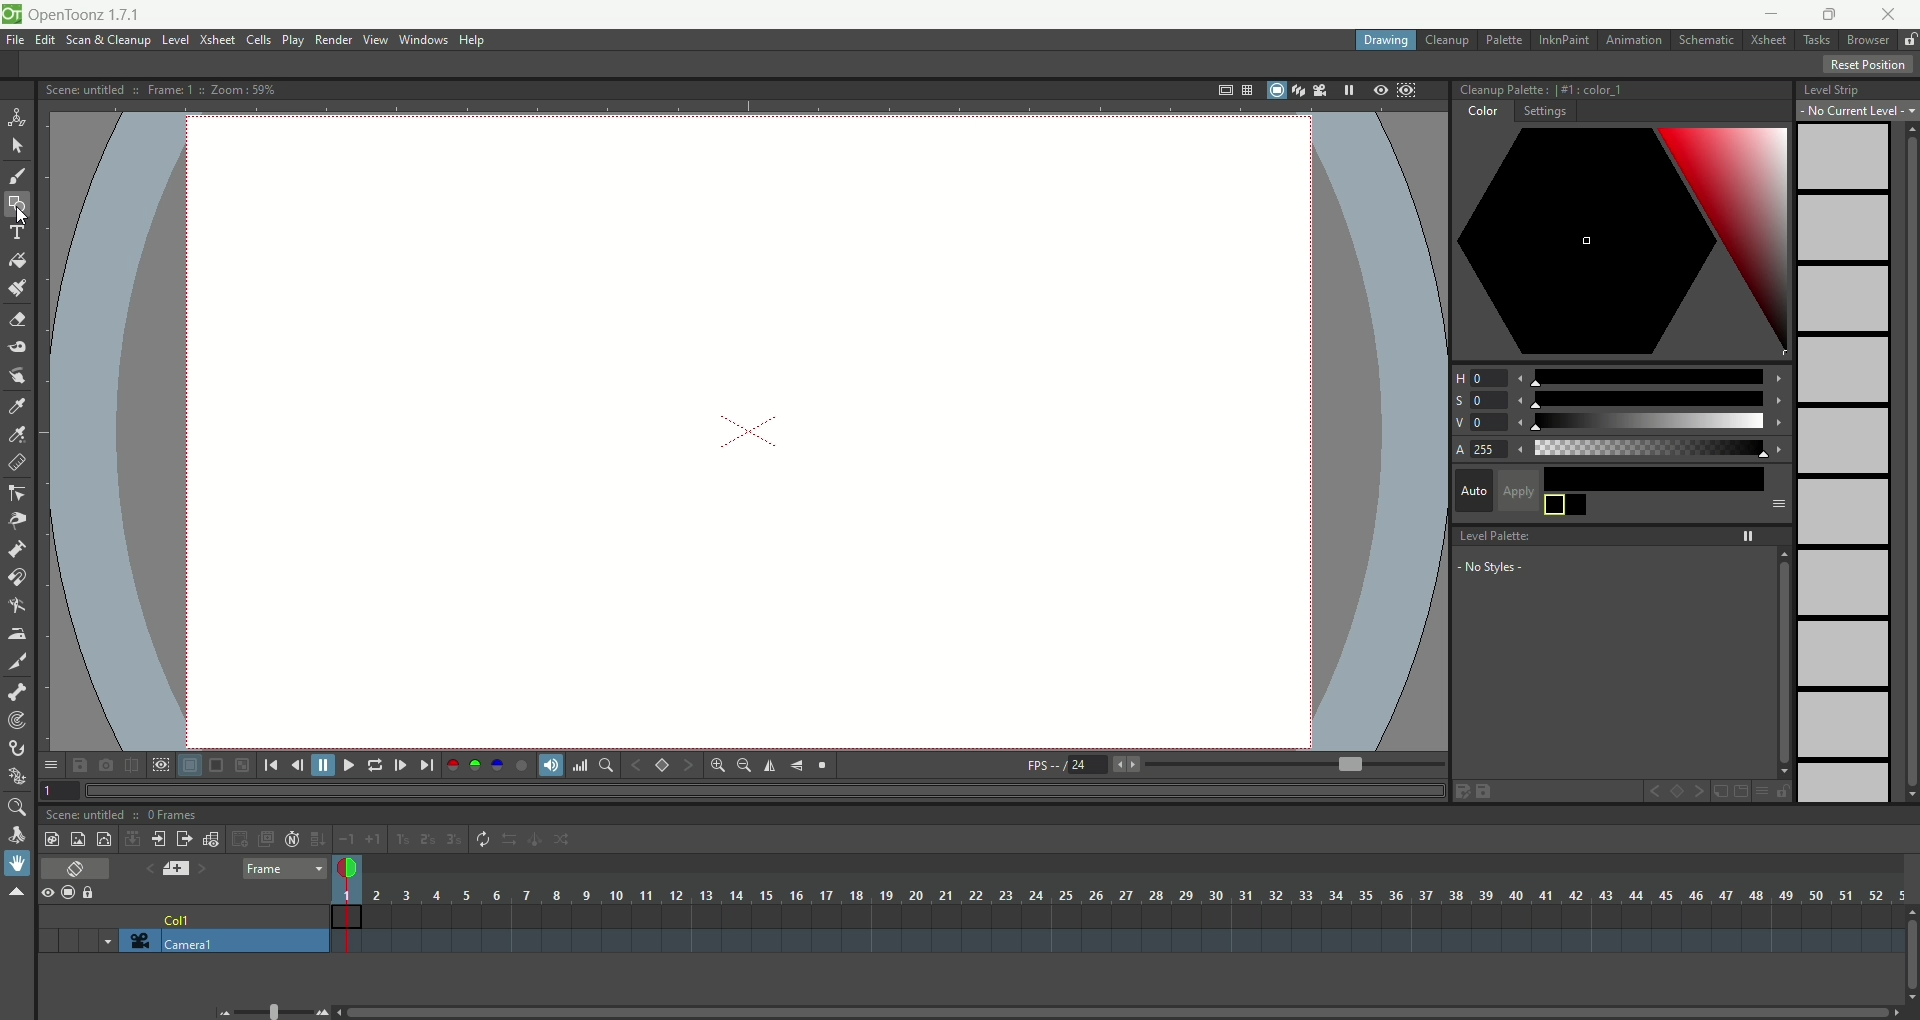  What do you see at coordinates (15, 690) in the screenshot?
I see `skeleton` at bounding box center [15, 690].